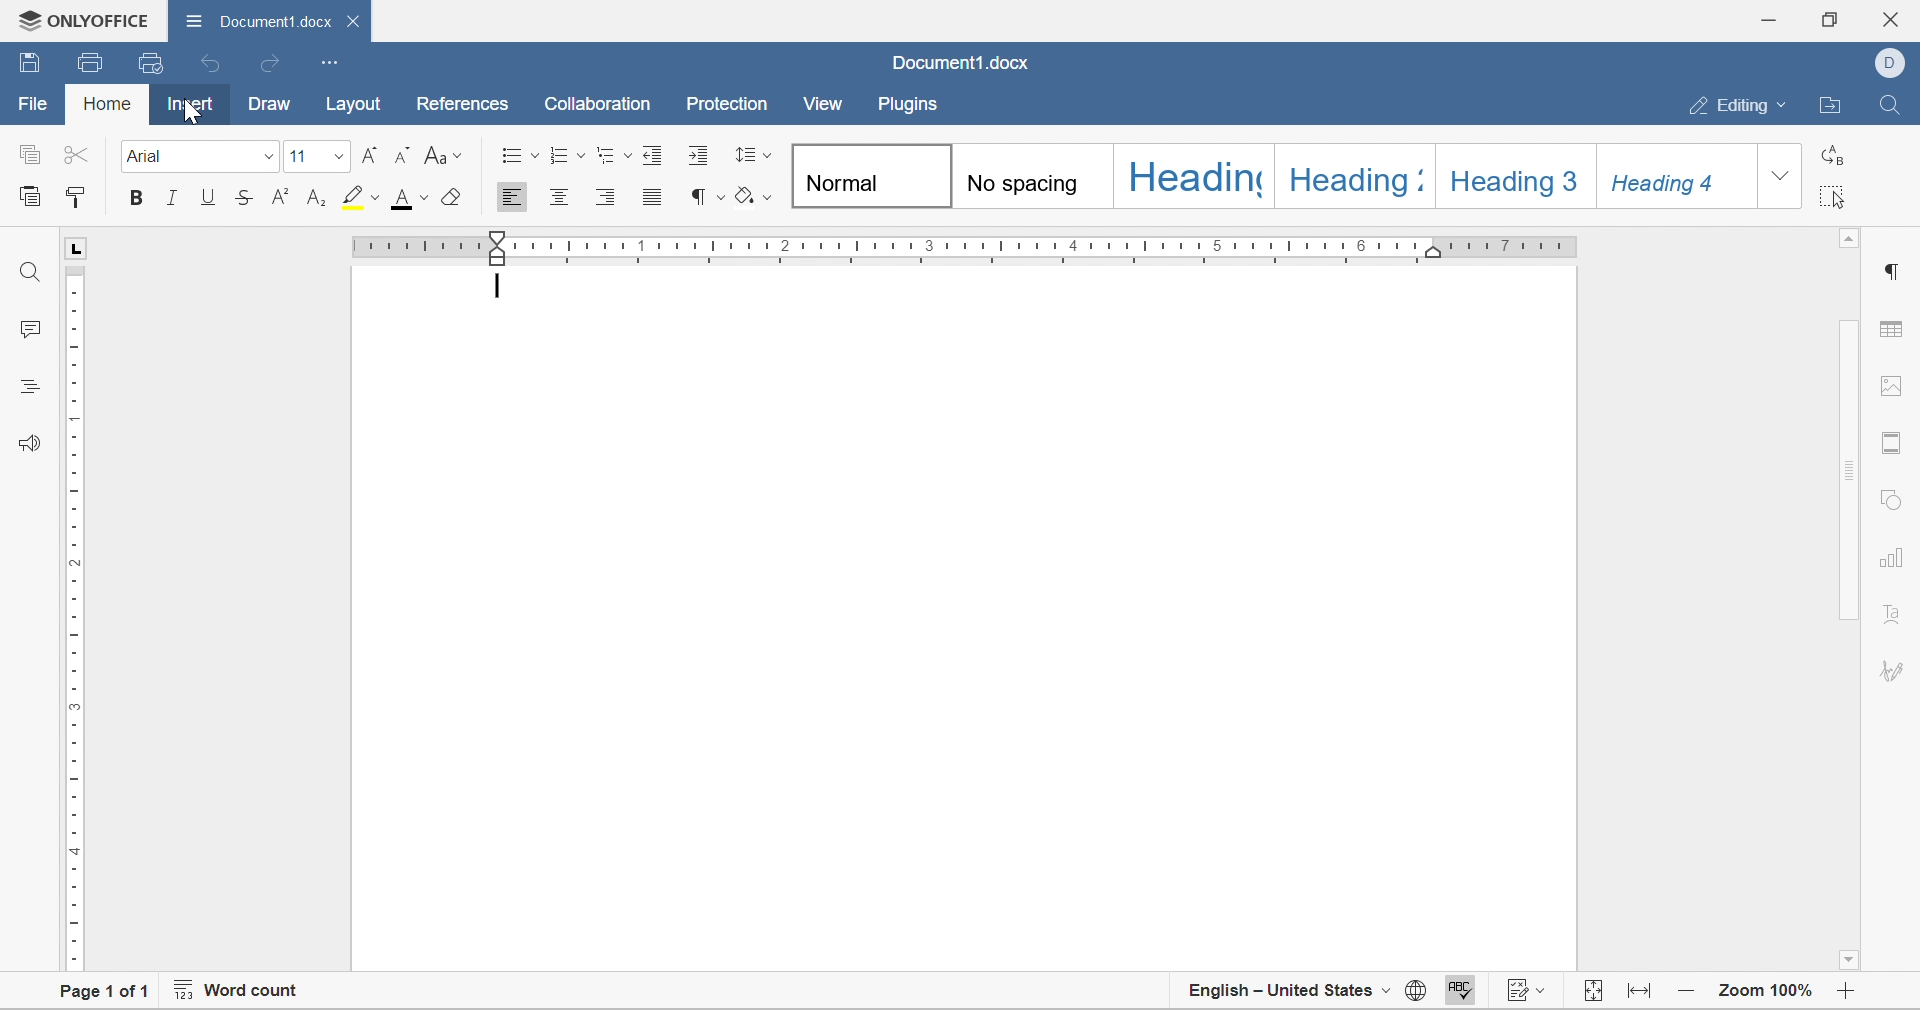  What do you see at coordinates (28, 105) in the screenshot?
I see `File` at bounding box center [28, 105].